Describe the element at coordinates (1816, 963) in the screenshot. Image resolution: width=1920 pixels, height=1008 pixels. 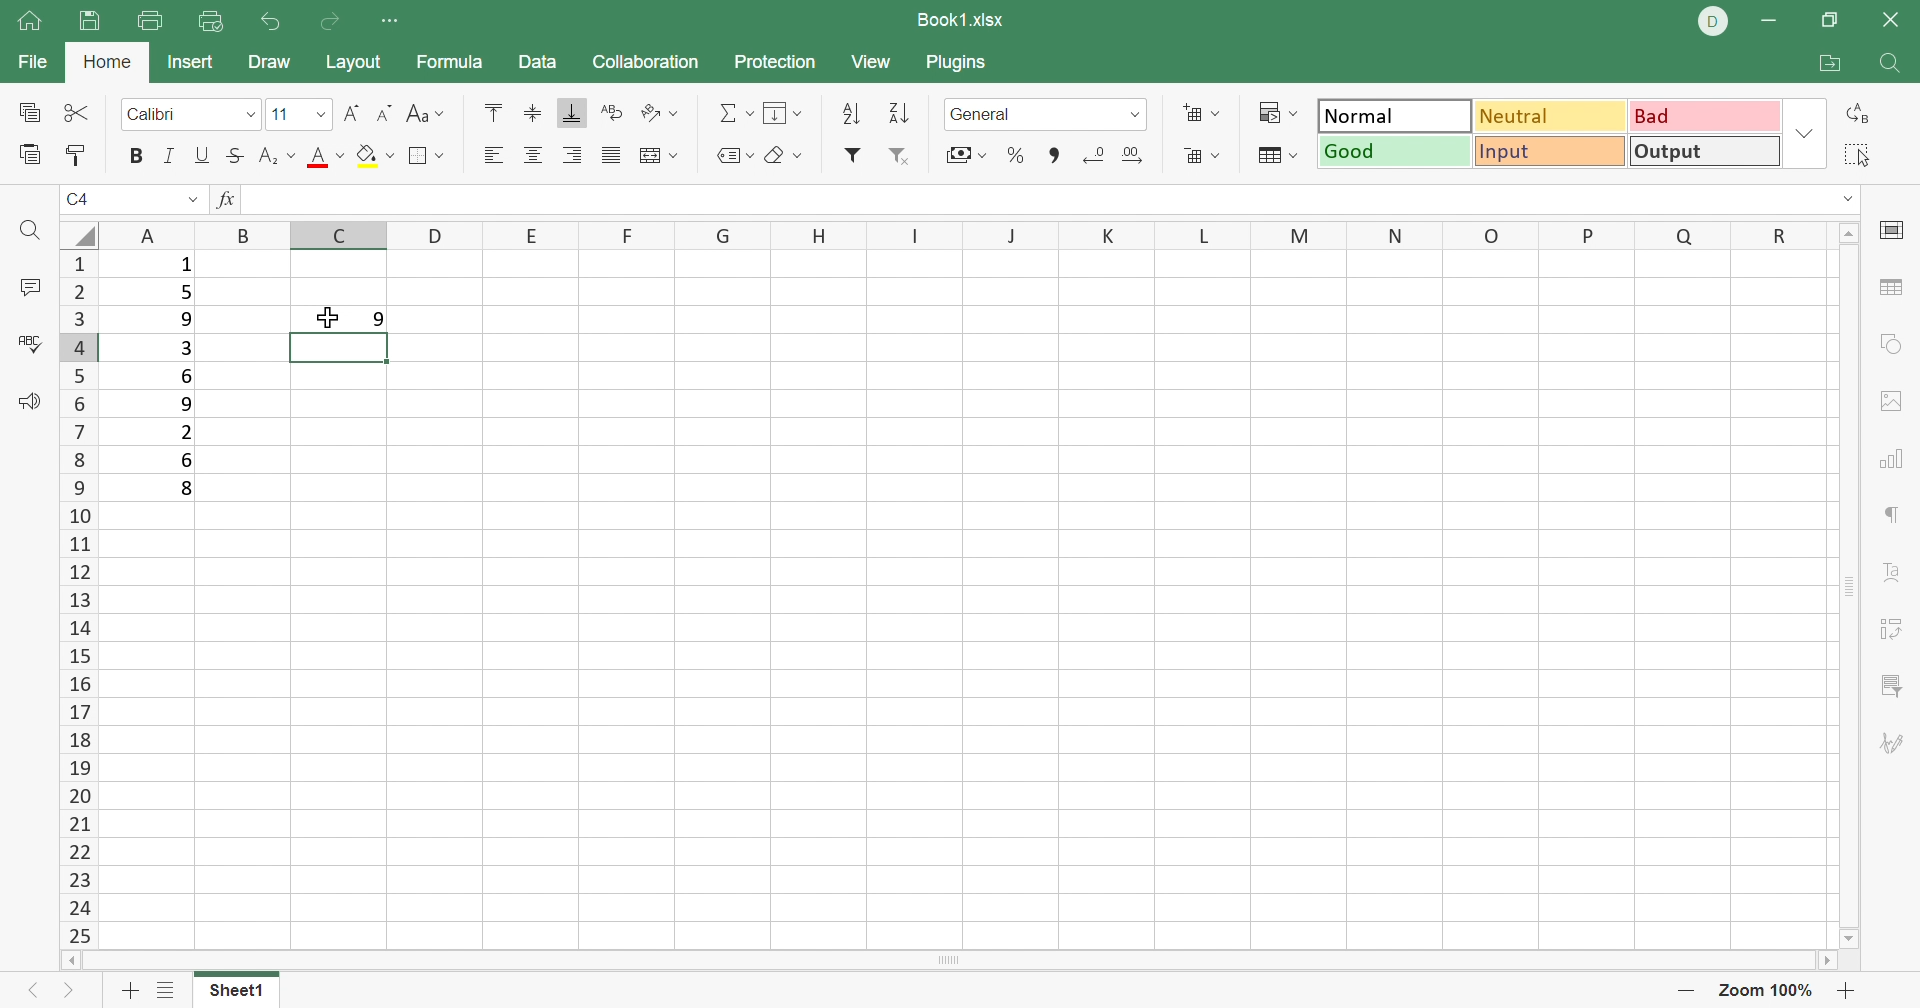
I see `Scroll Right` at that location.